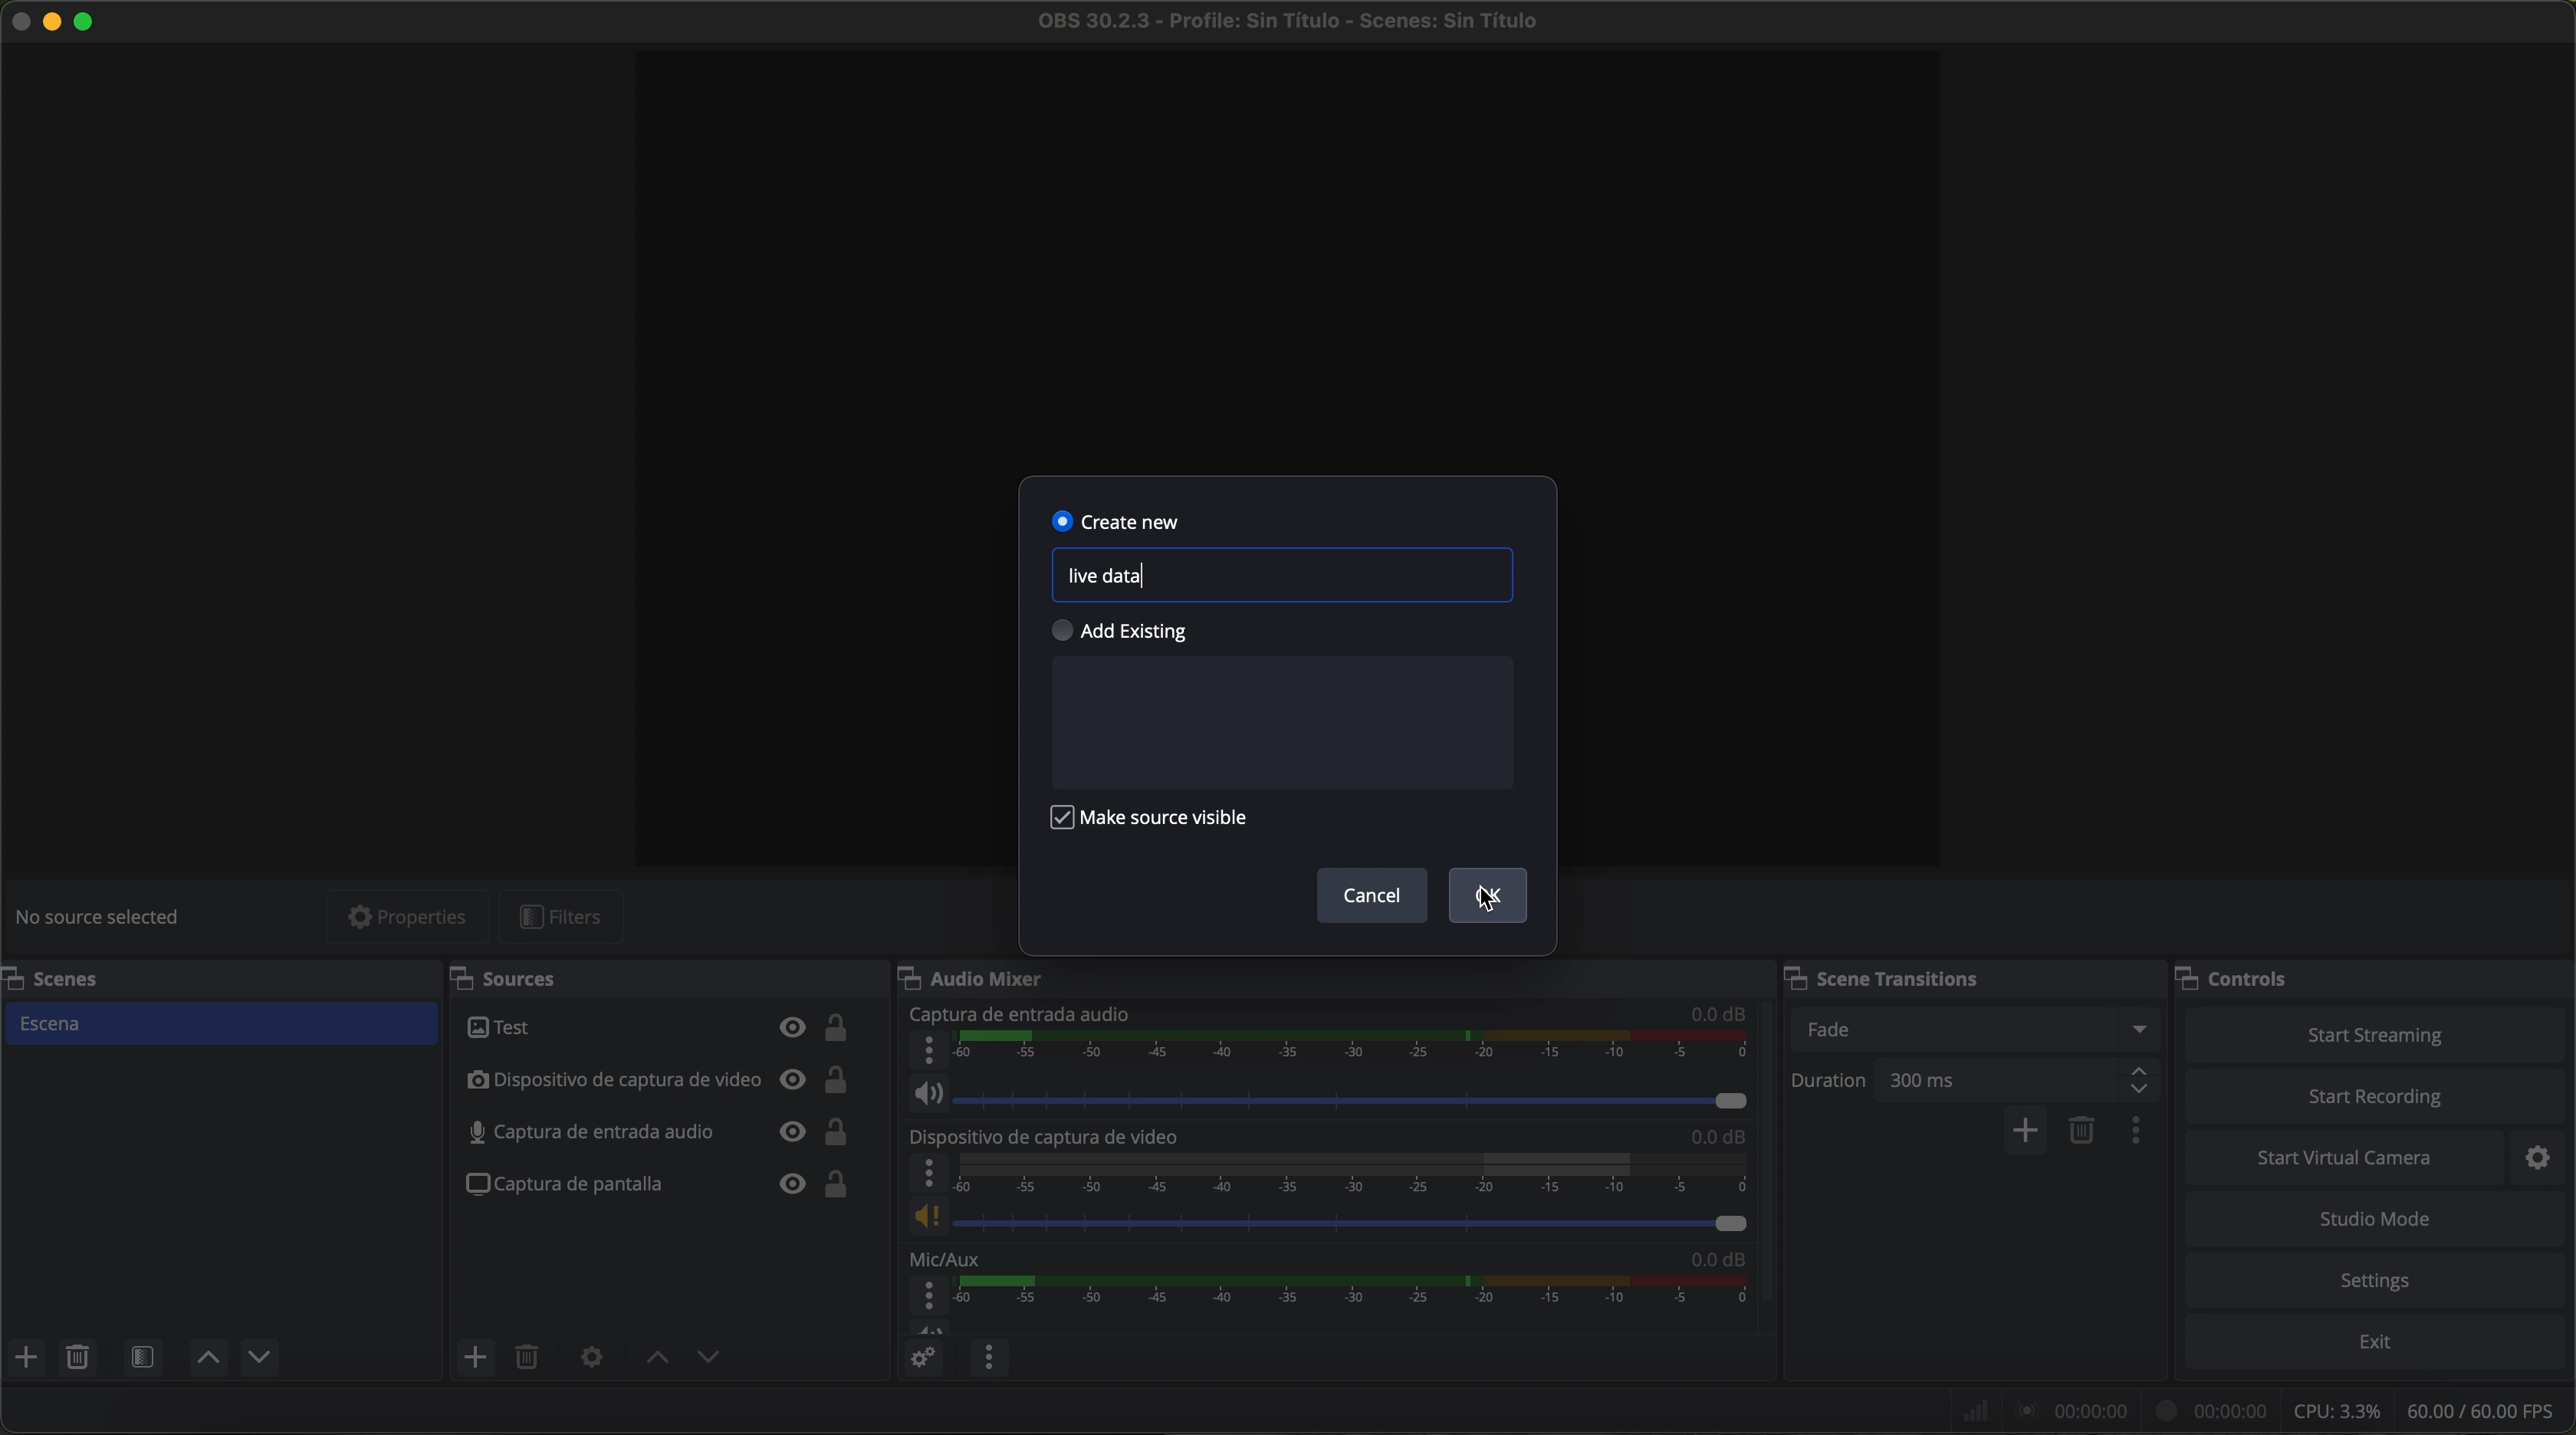  What do you see at coordinates (224, 1023) in the screenshot?
I see `scene` at bounding box center [224, 1023].